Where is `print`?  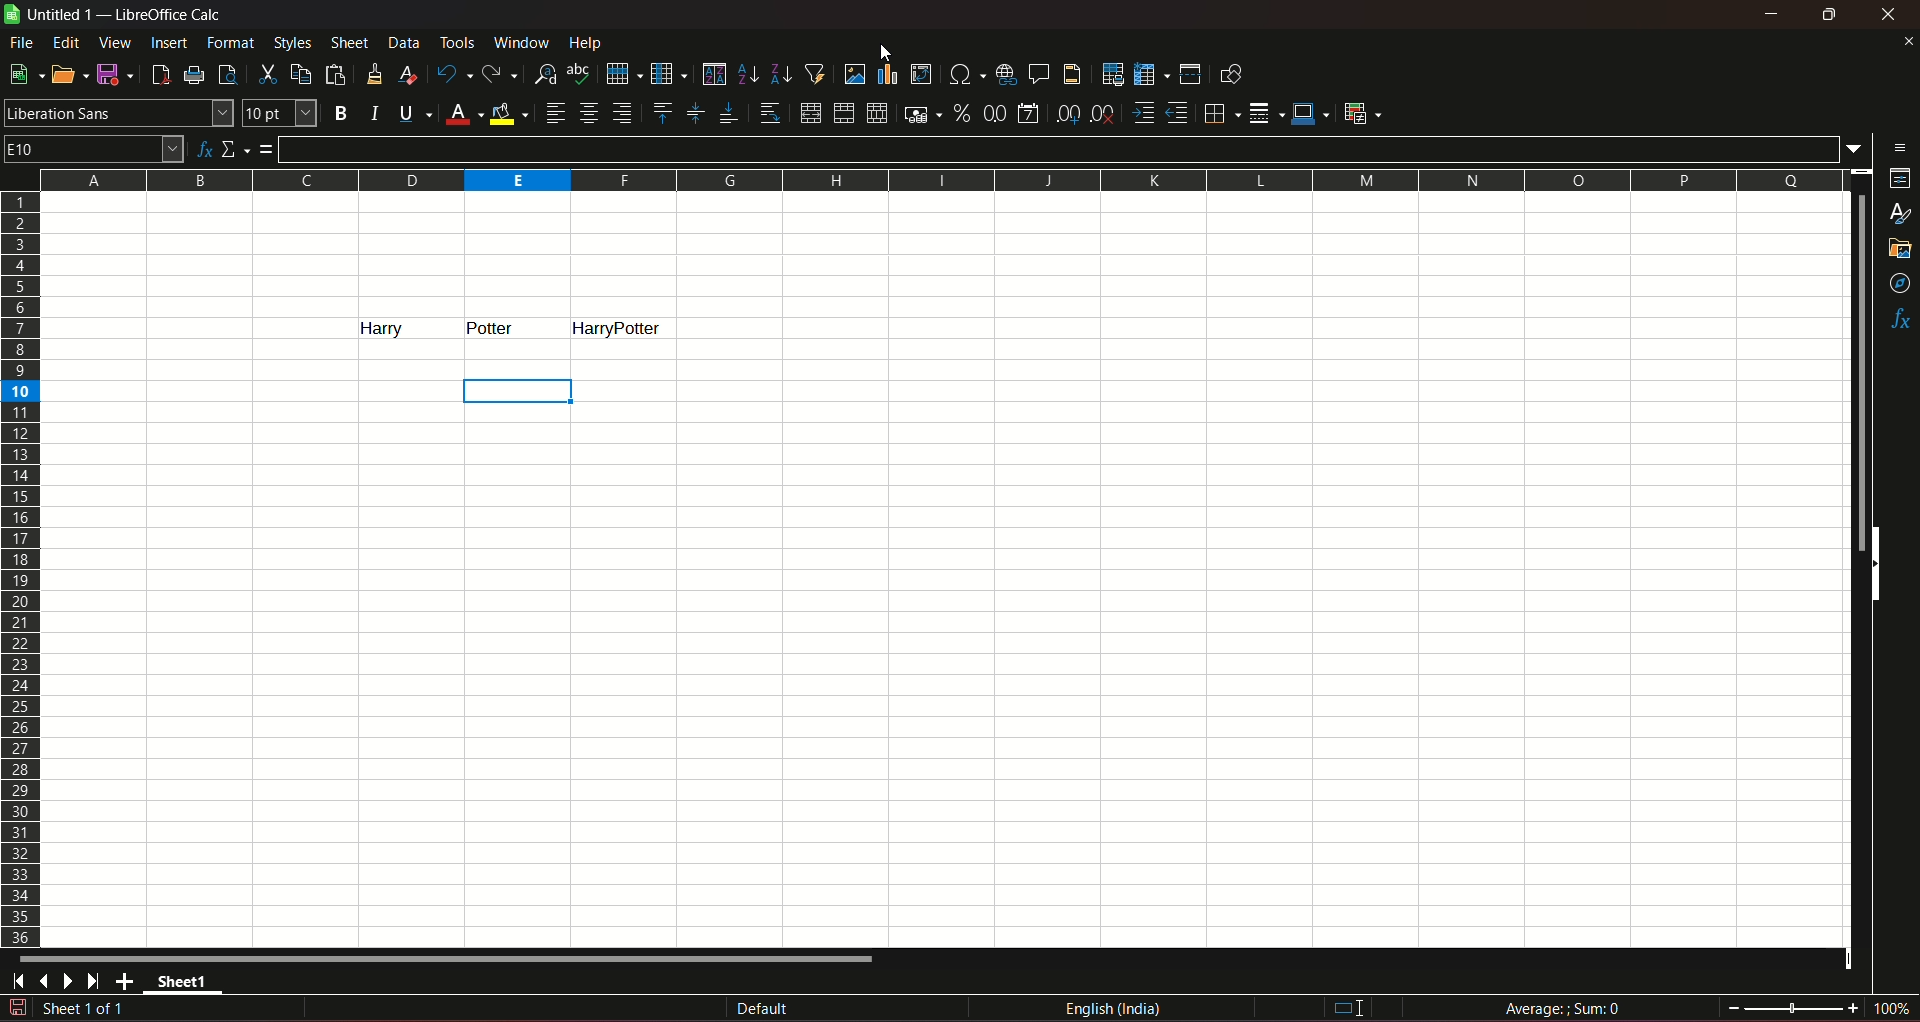
print is located at coordinates (195, 77).